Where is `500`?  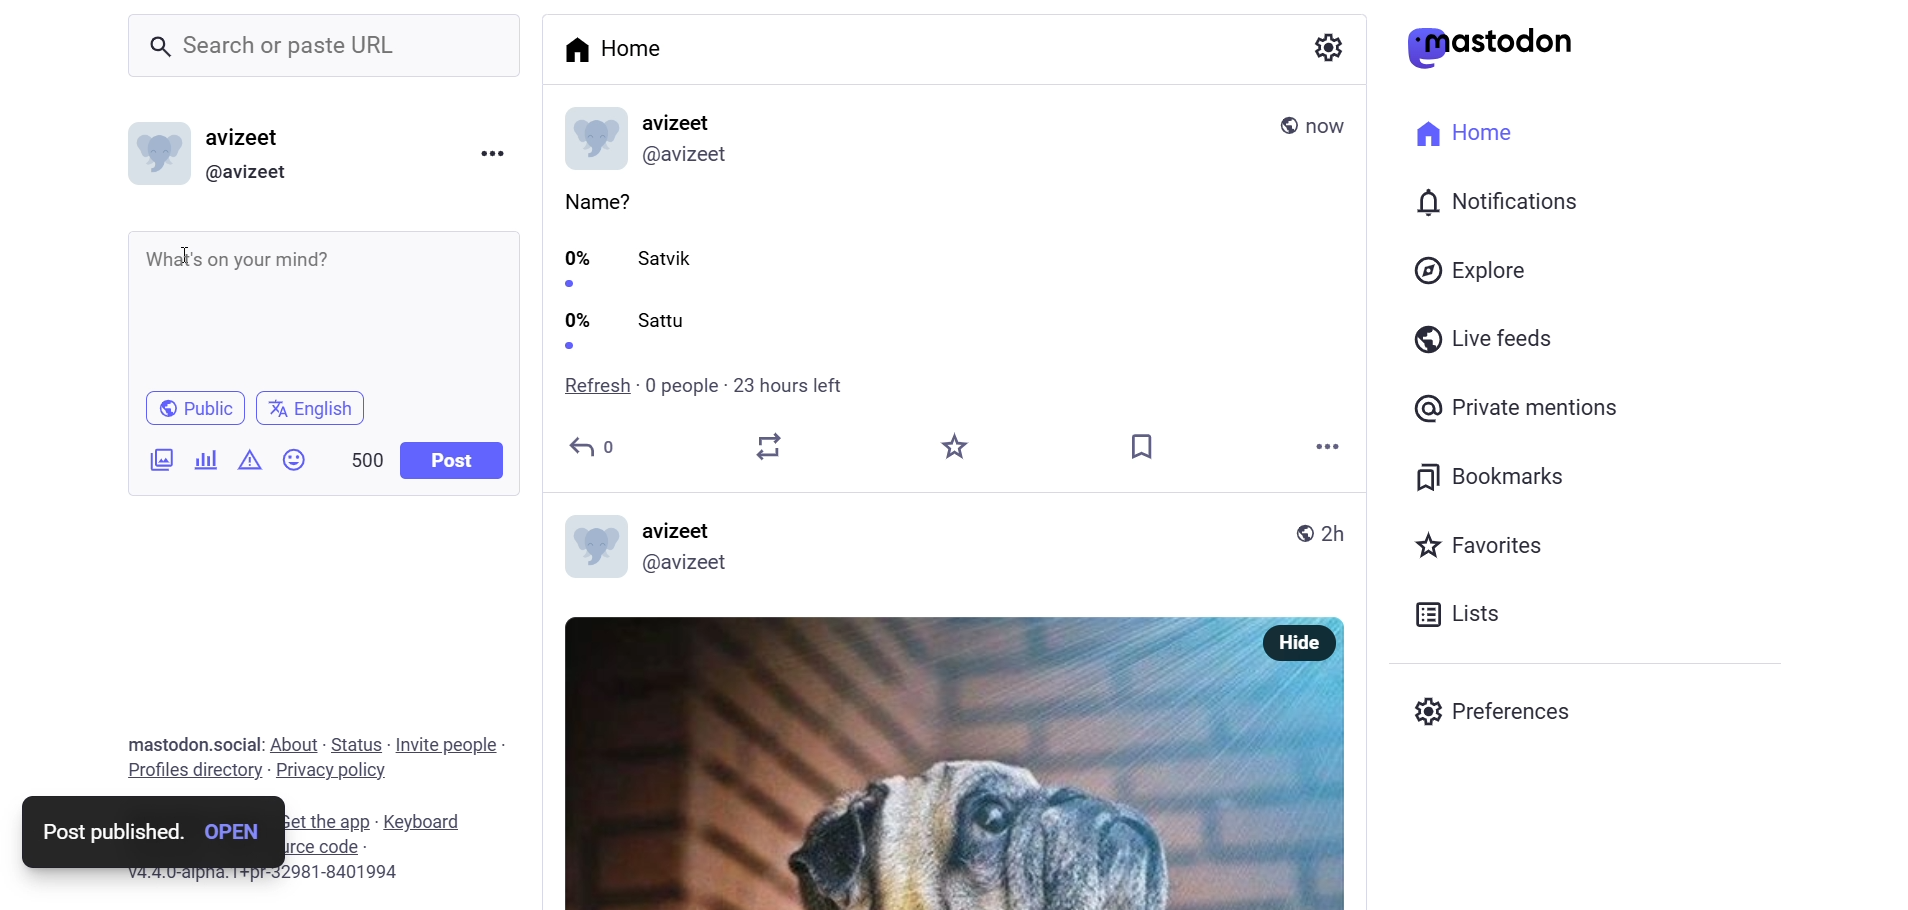
500 is located at coordinates (358, 455).